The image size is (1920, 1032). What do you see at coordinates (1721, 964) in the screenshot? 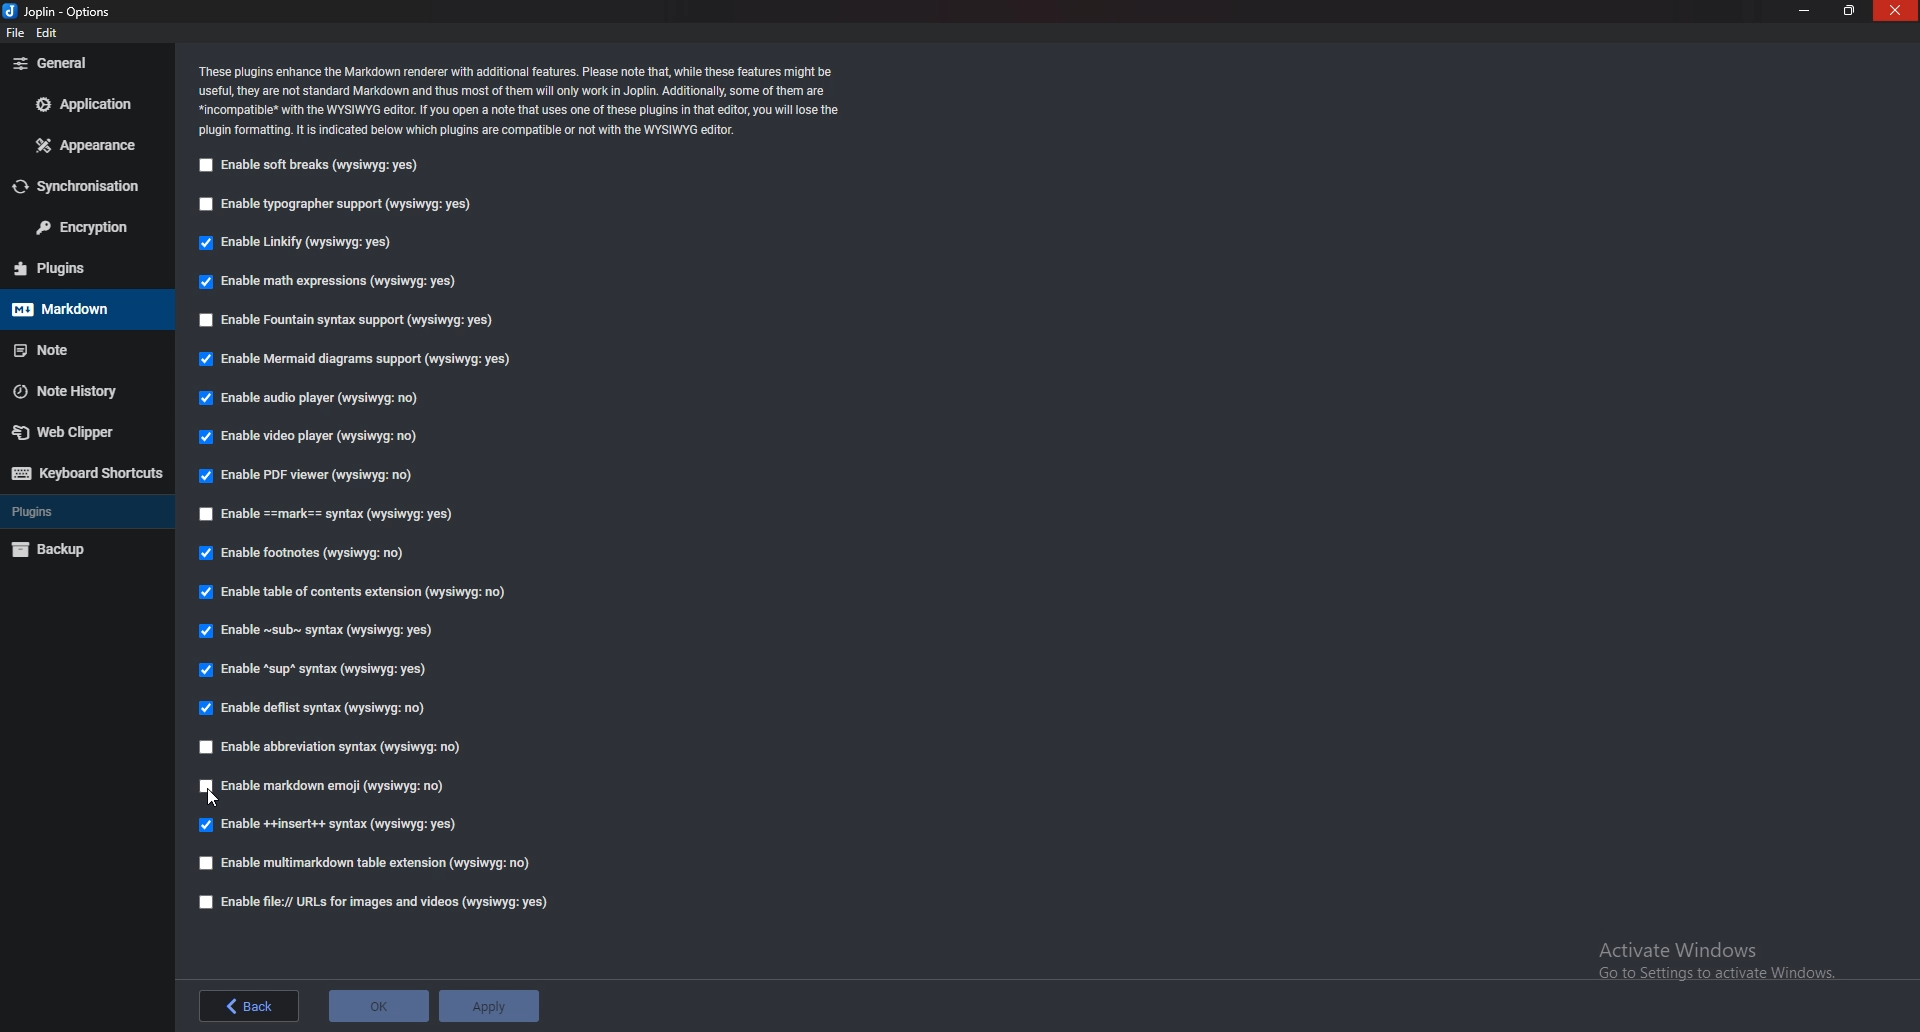
I see `activate windows message` at bounding box center [1721, 964].